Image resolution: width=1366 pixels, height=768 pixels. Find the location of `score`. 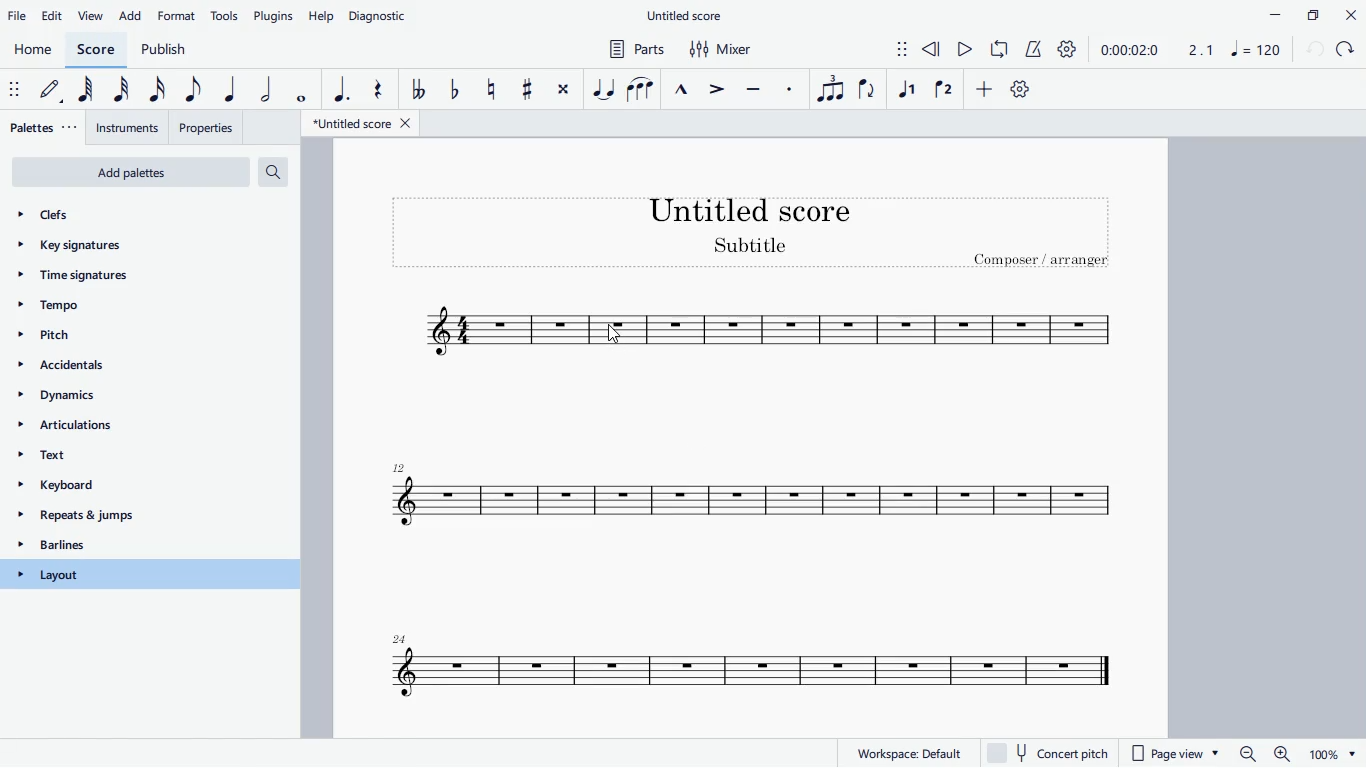

score is located at coordinates (758, 337).